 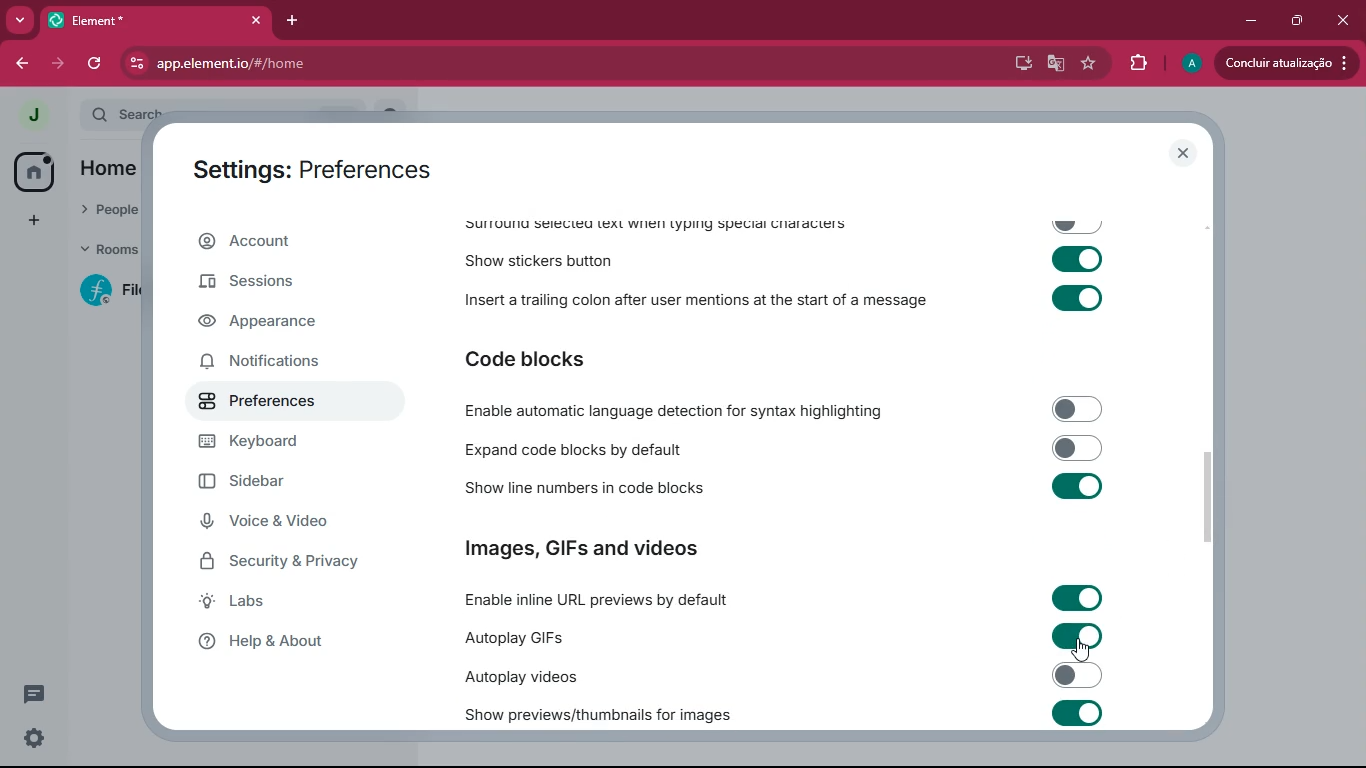 I want to click on google translate , so click(x=1052, y=65).